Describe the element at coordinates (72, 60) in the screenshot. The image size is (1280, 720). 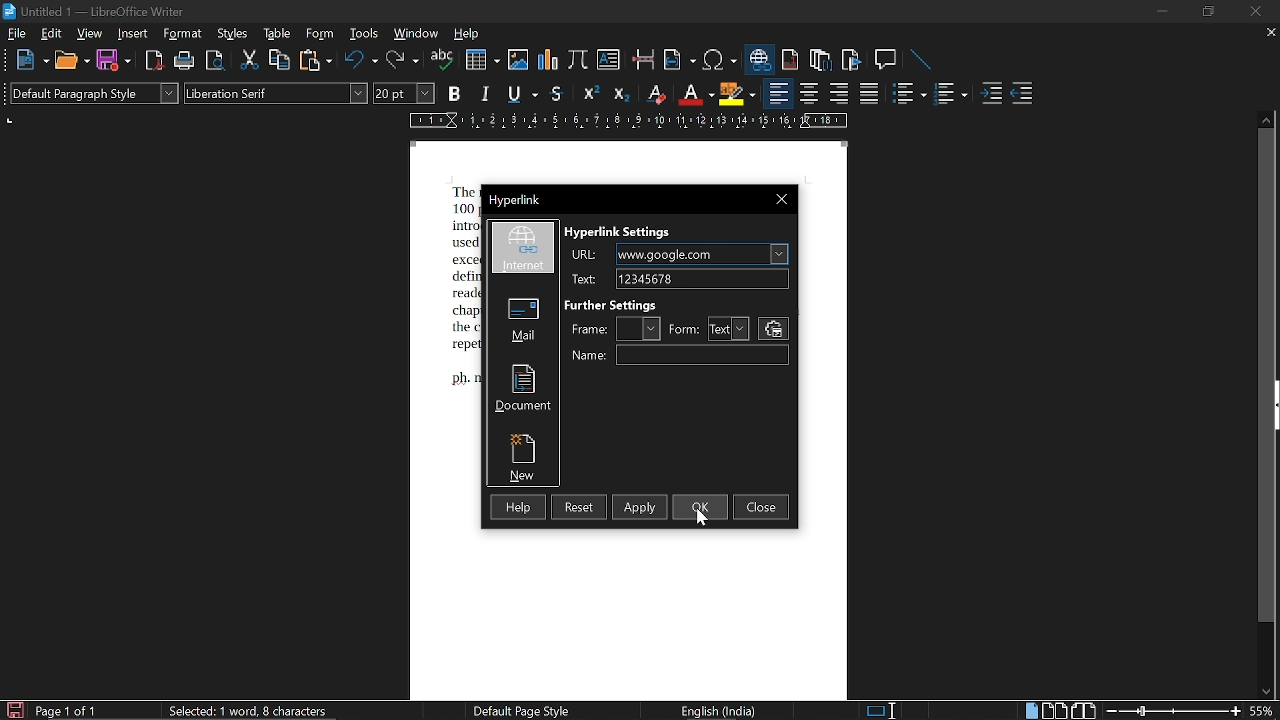
I see `open` at that location.